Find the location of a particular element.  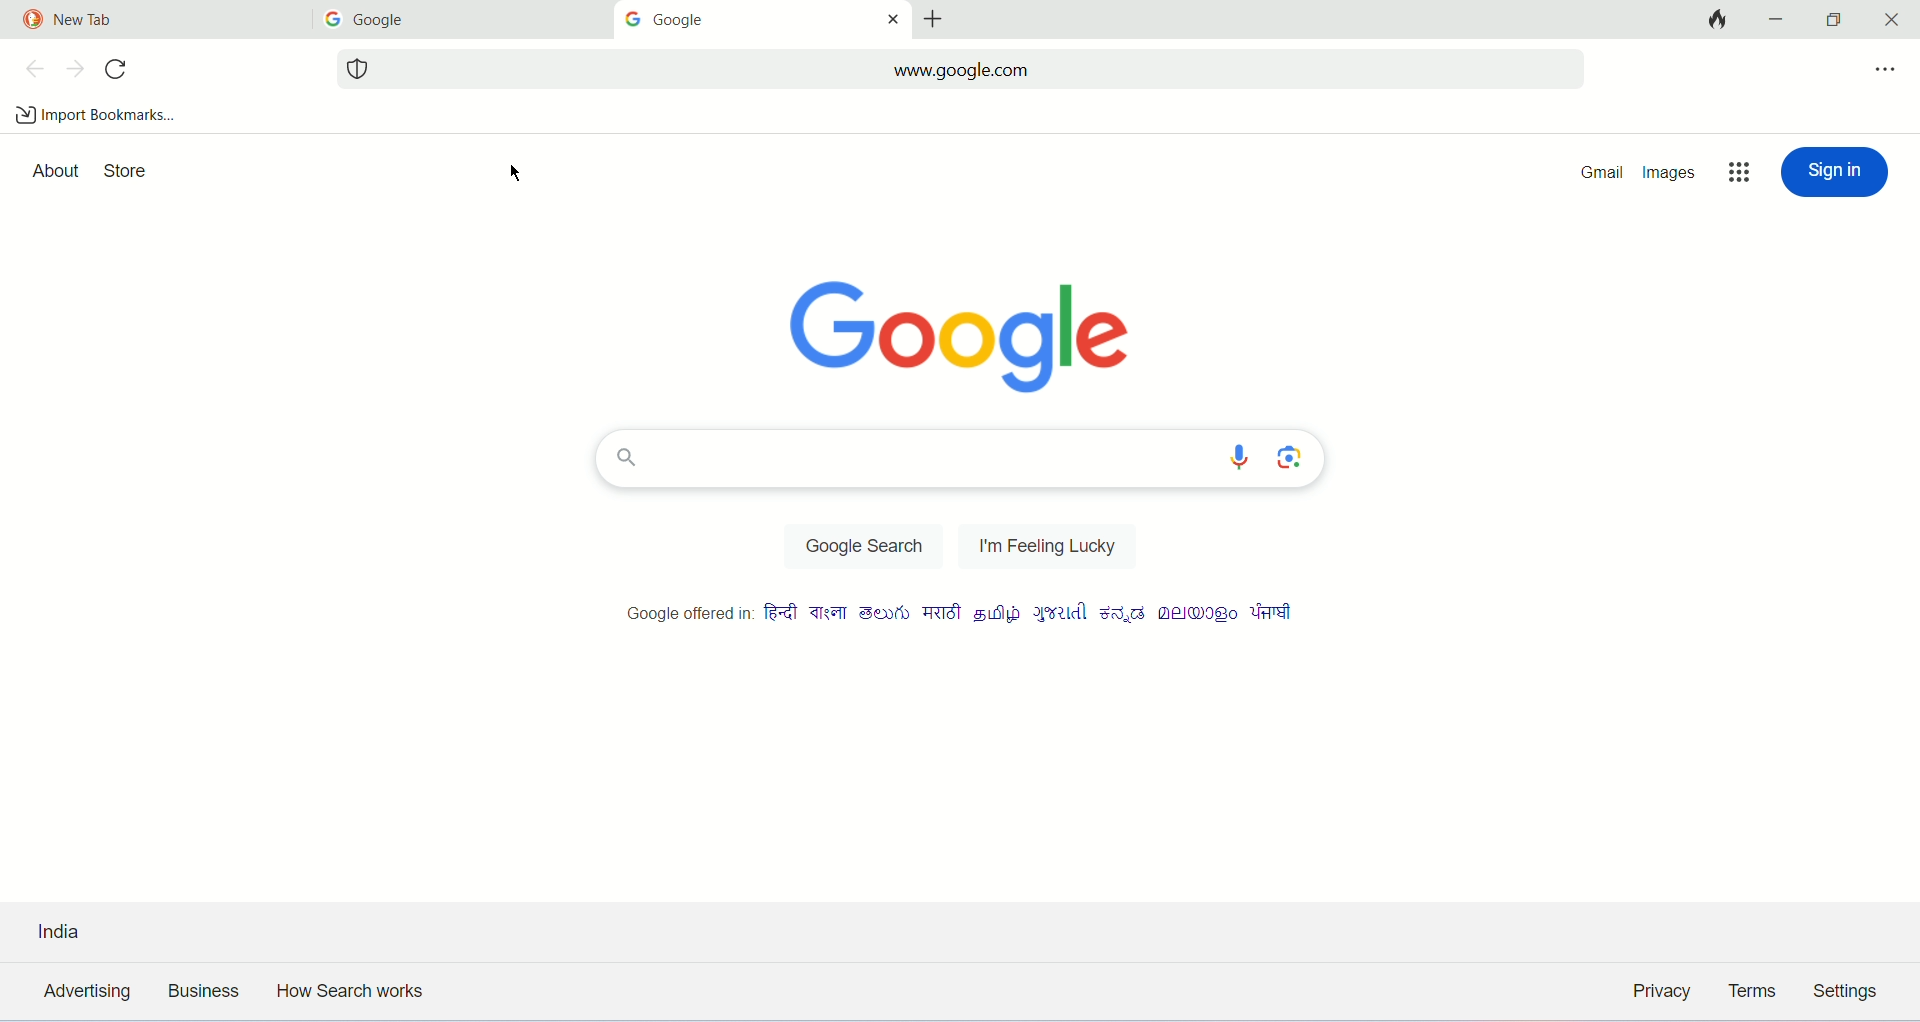

google offered in is located at coordinates (686, 613).